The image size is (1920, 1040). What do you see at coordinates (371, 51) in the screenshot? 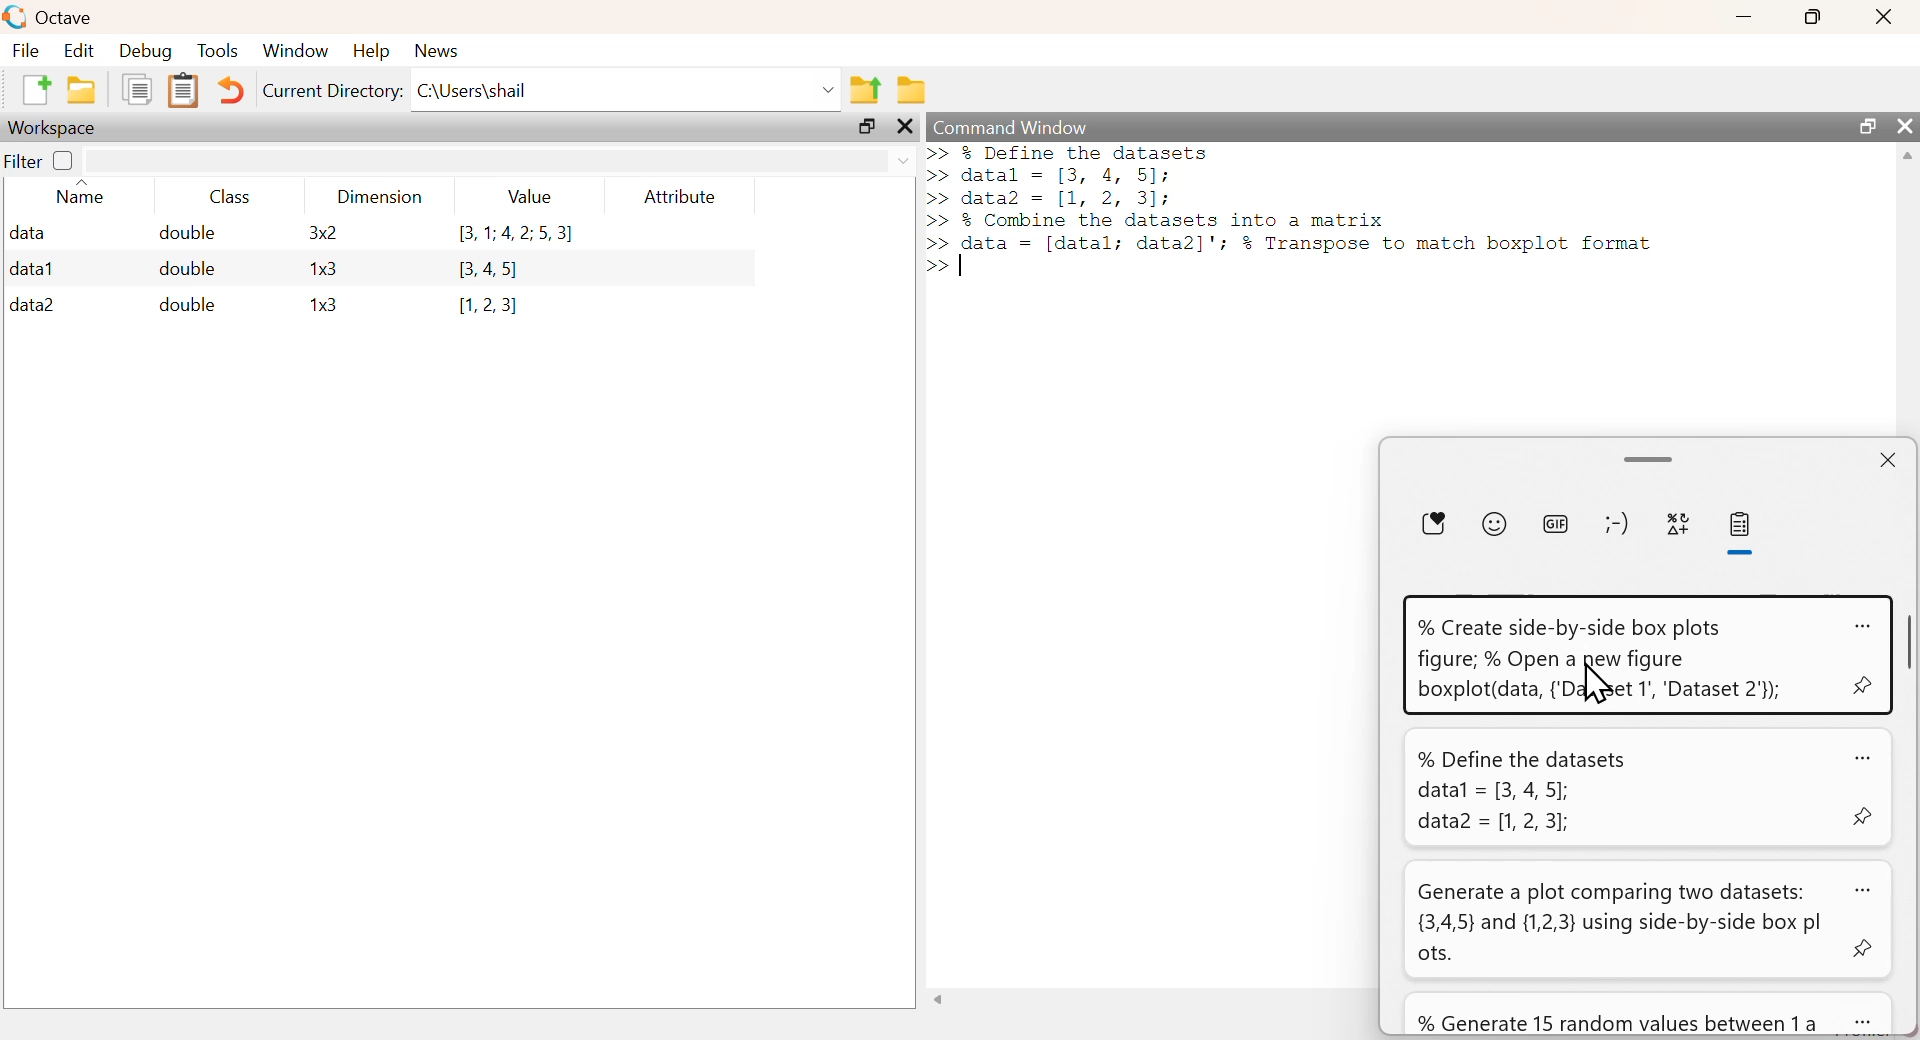
I see `Help` at bounding box center [371, 51].